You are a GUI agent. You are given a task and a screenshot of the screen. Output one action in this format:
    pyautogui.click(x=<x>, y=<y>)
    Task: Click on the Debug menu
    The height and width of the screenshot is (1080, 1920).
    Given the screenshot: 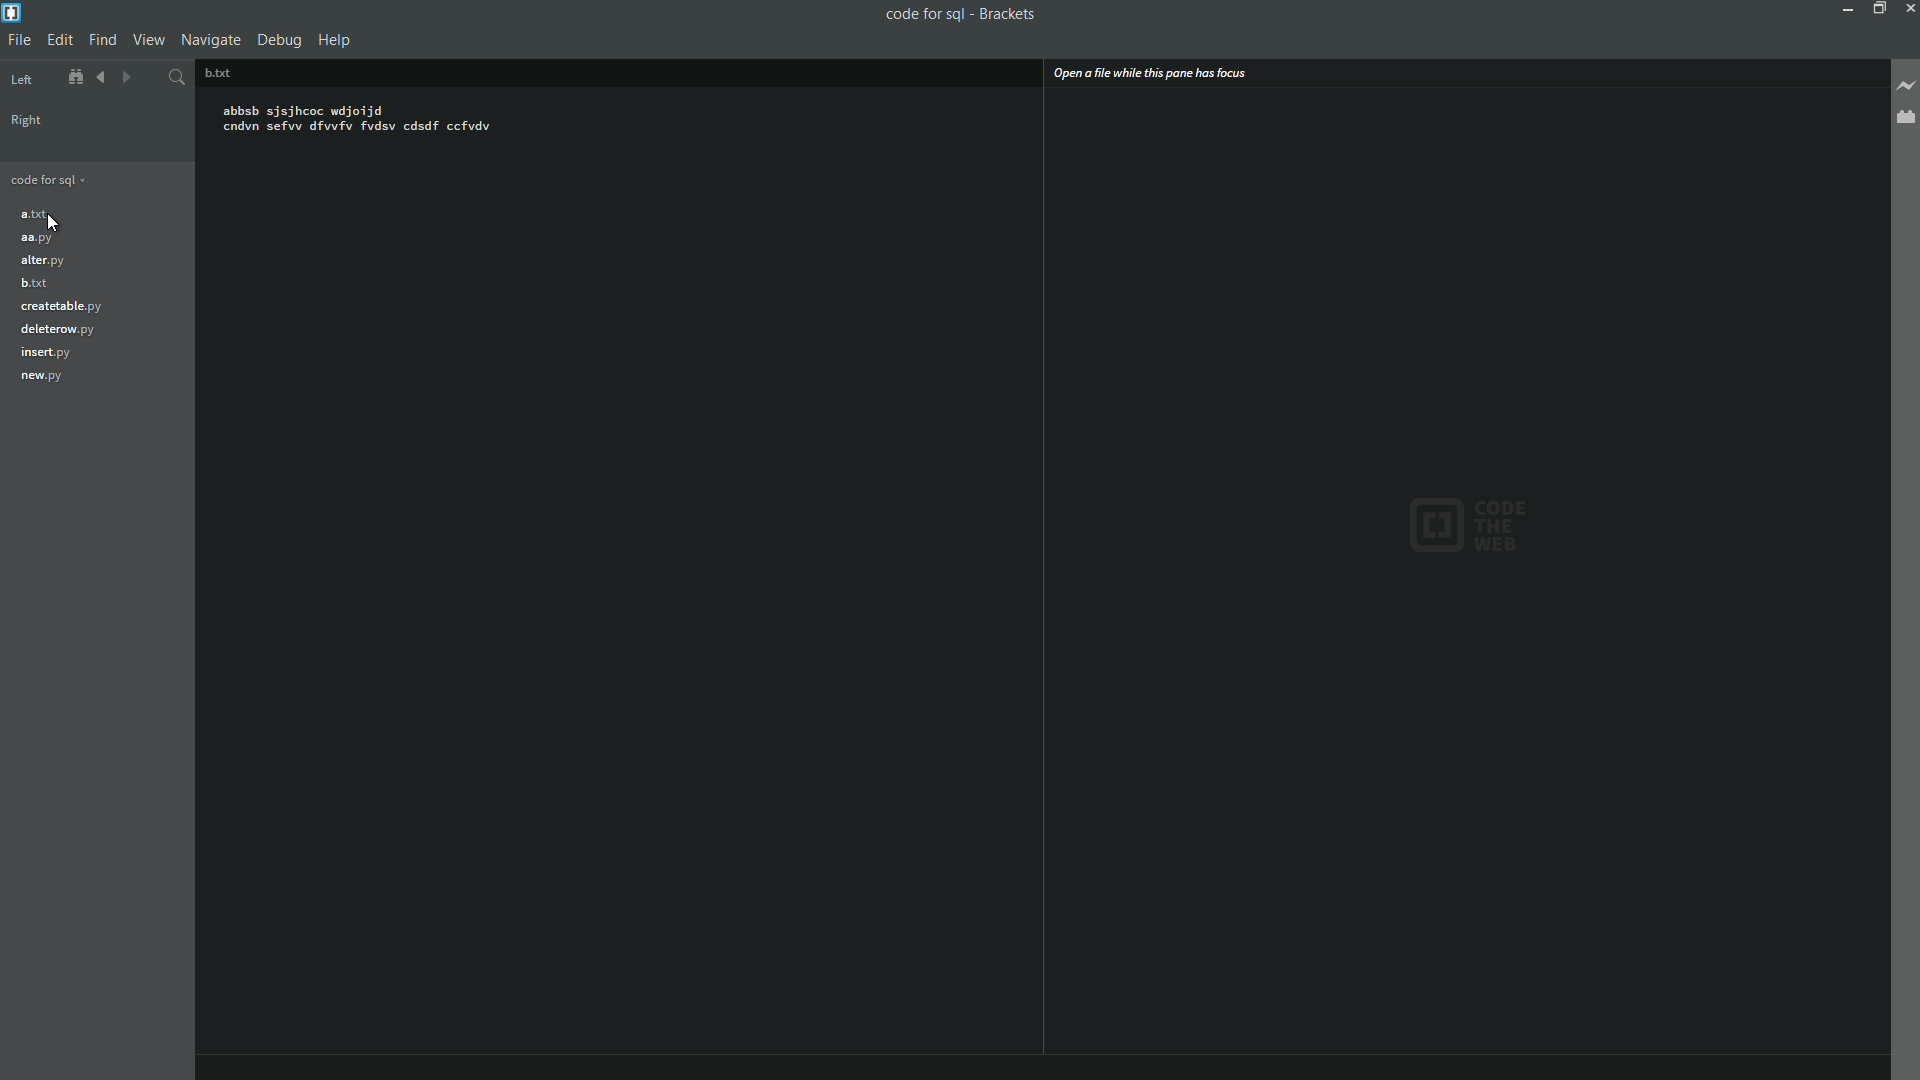 What is the action you would take?
    pyautogui.click(x=283, y=40)
    